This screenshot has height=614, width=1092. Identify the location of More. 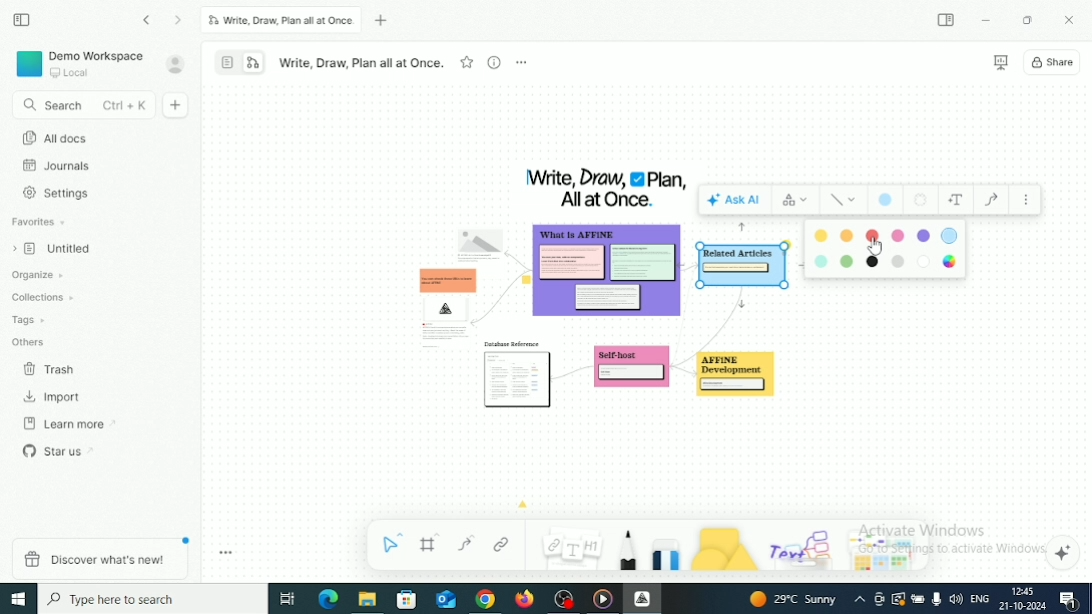
(521, 62).